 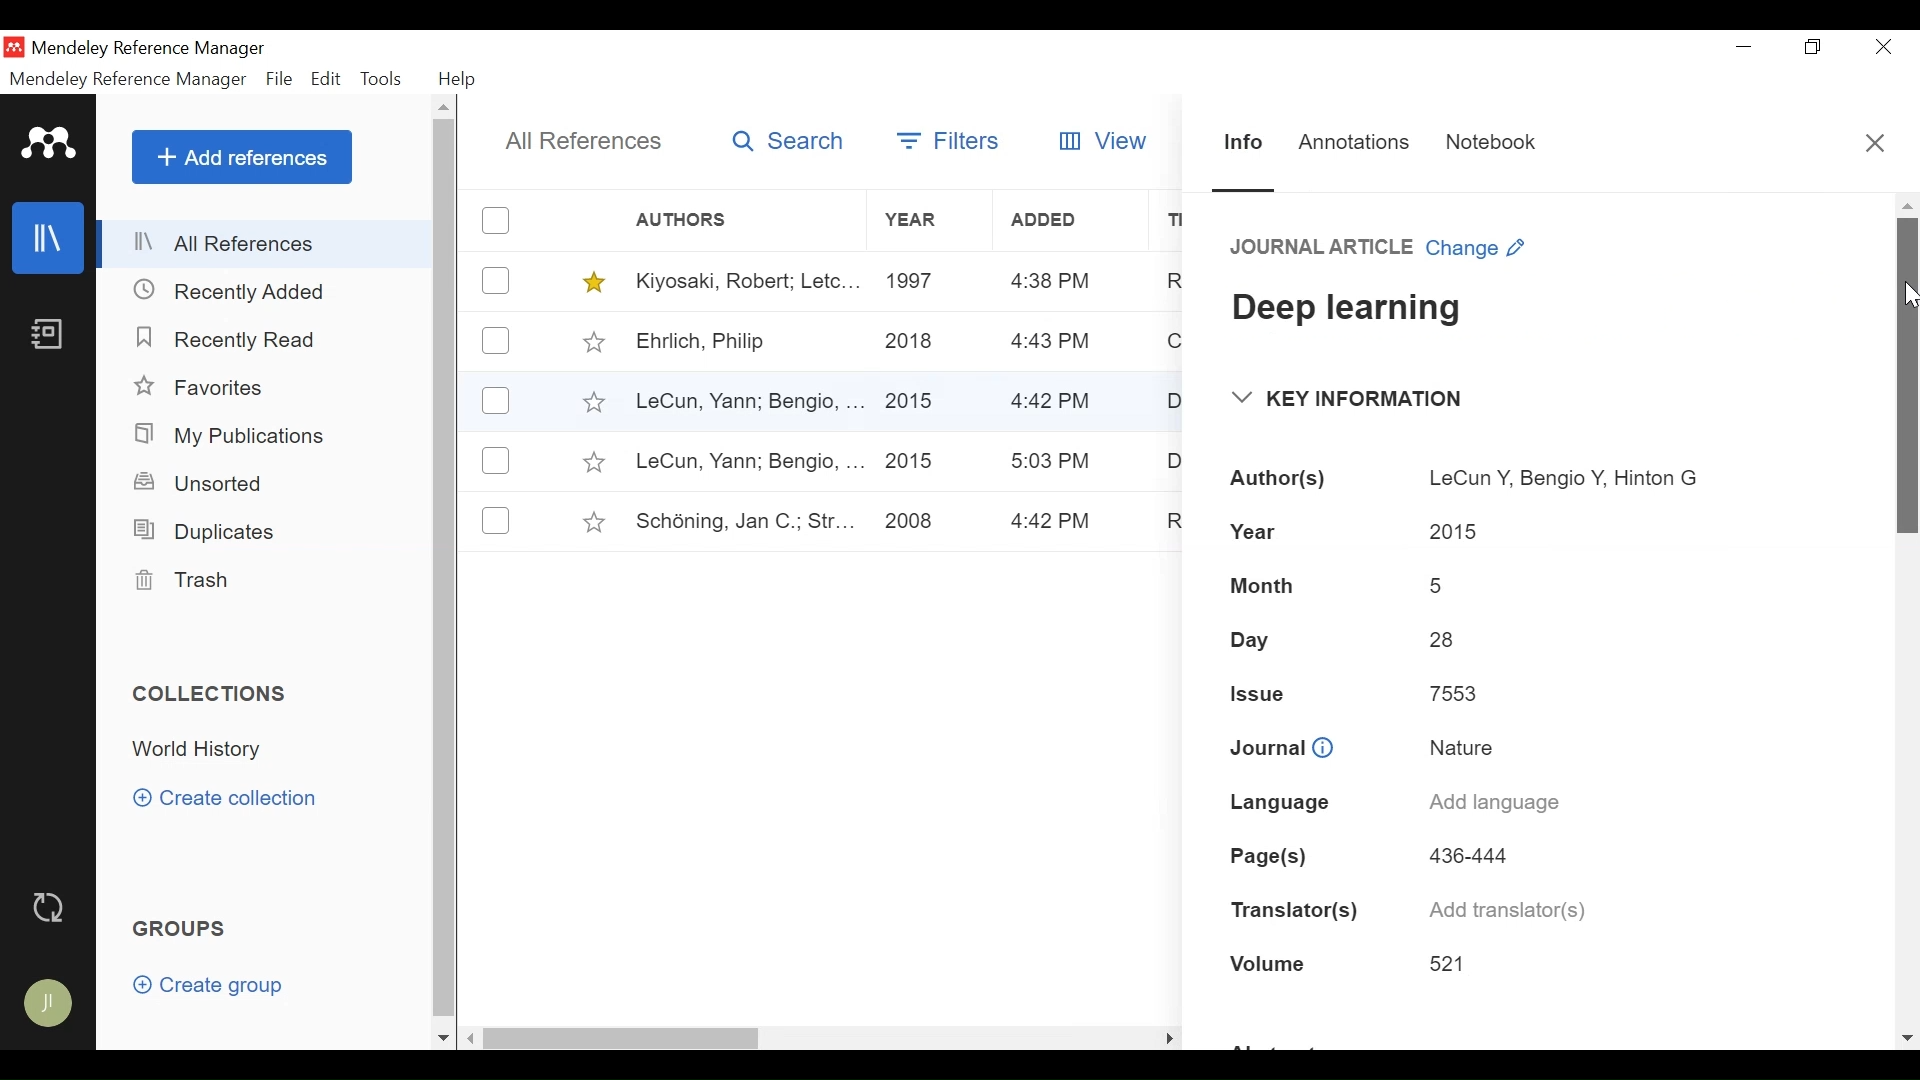 I want to click on 28, so click(x=1446, y=640).